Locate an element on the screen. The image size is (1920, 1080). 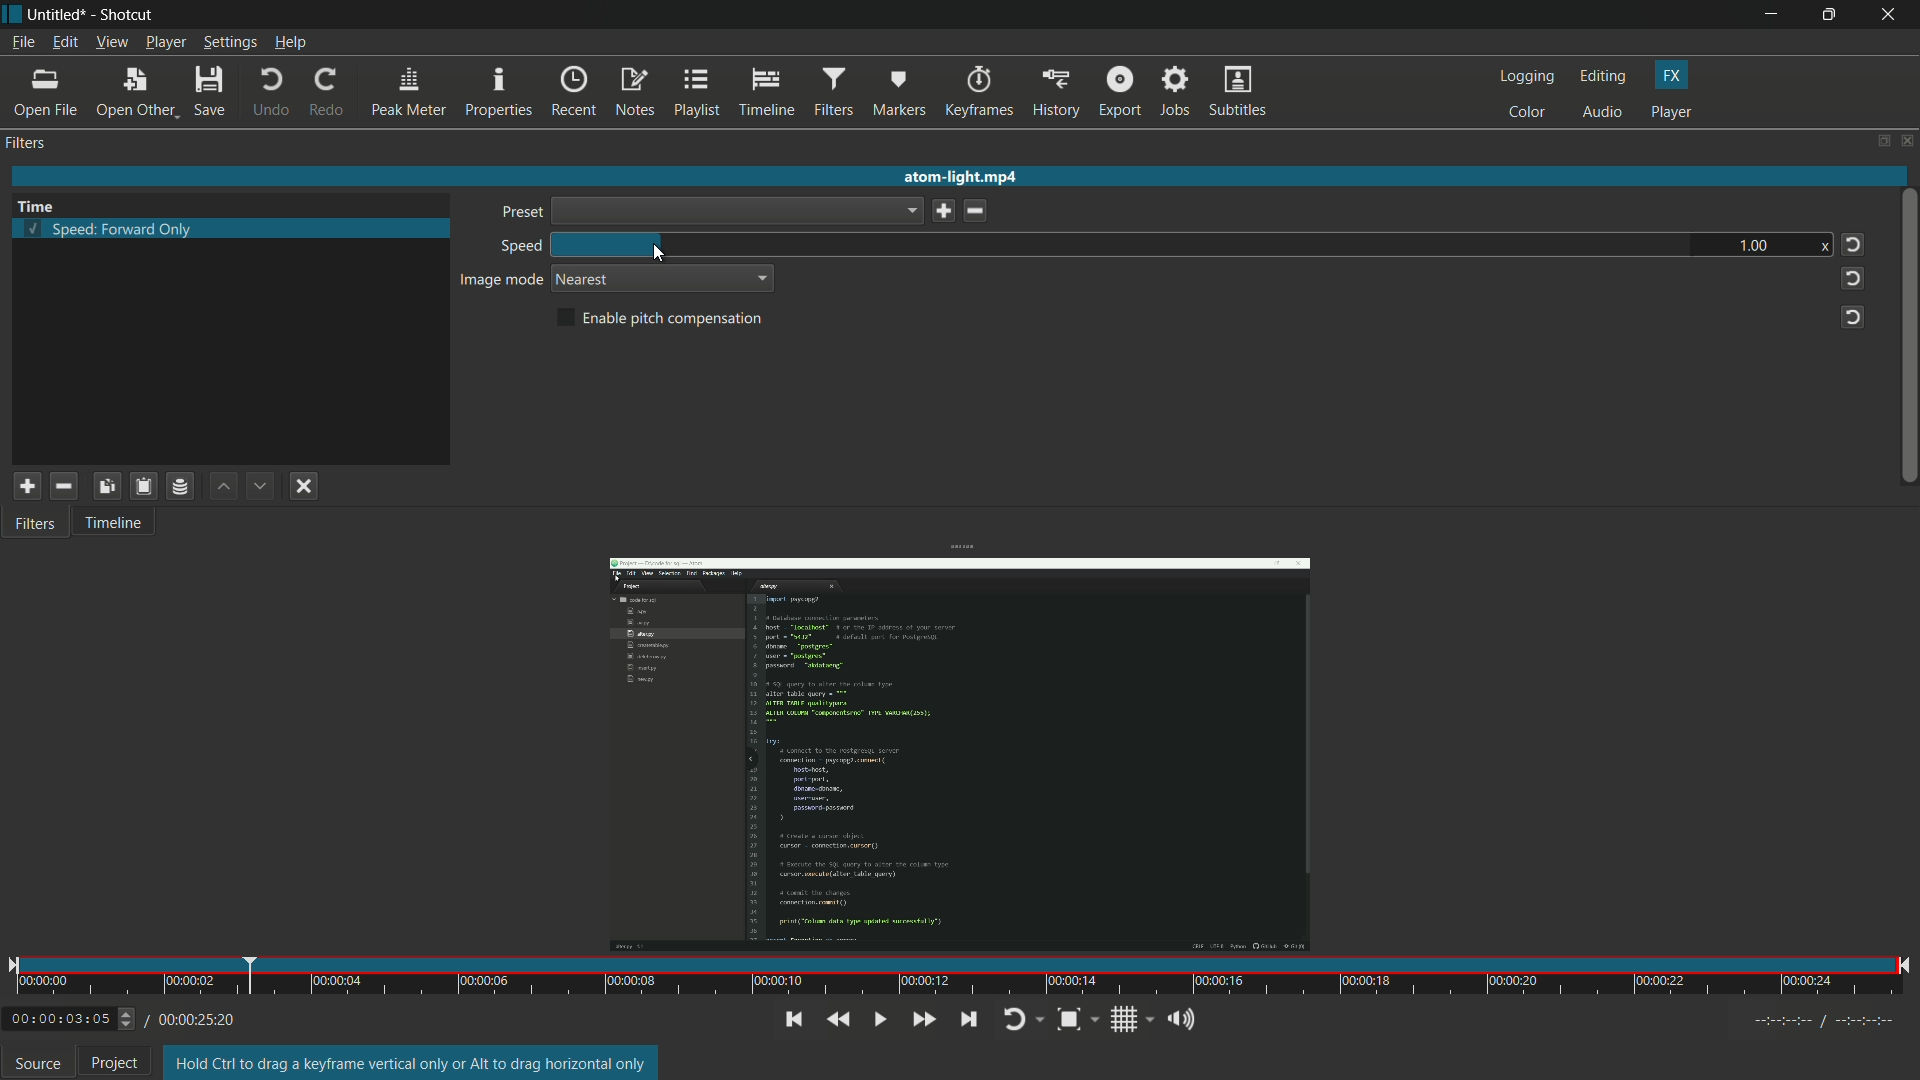
peak meter is located at coordinates (406, 93).